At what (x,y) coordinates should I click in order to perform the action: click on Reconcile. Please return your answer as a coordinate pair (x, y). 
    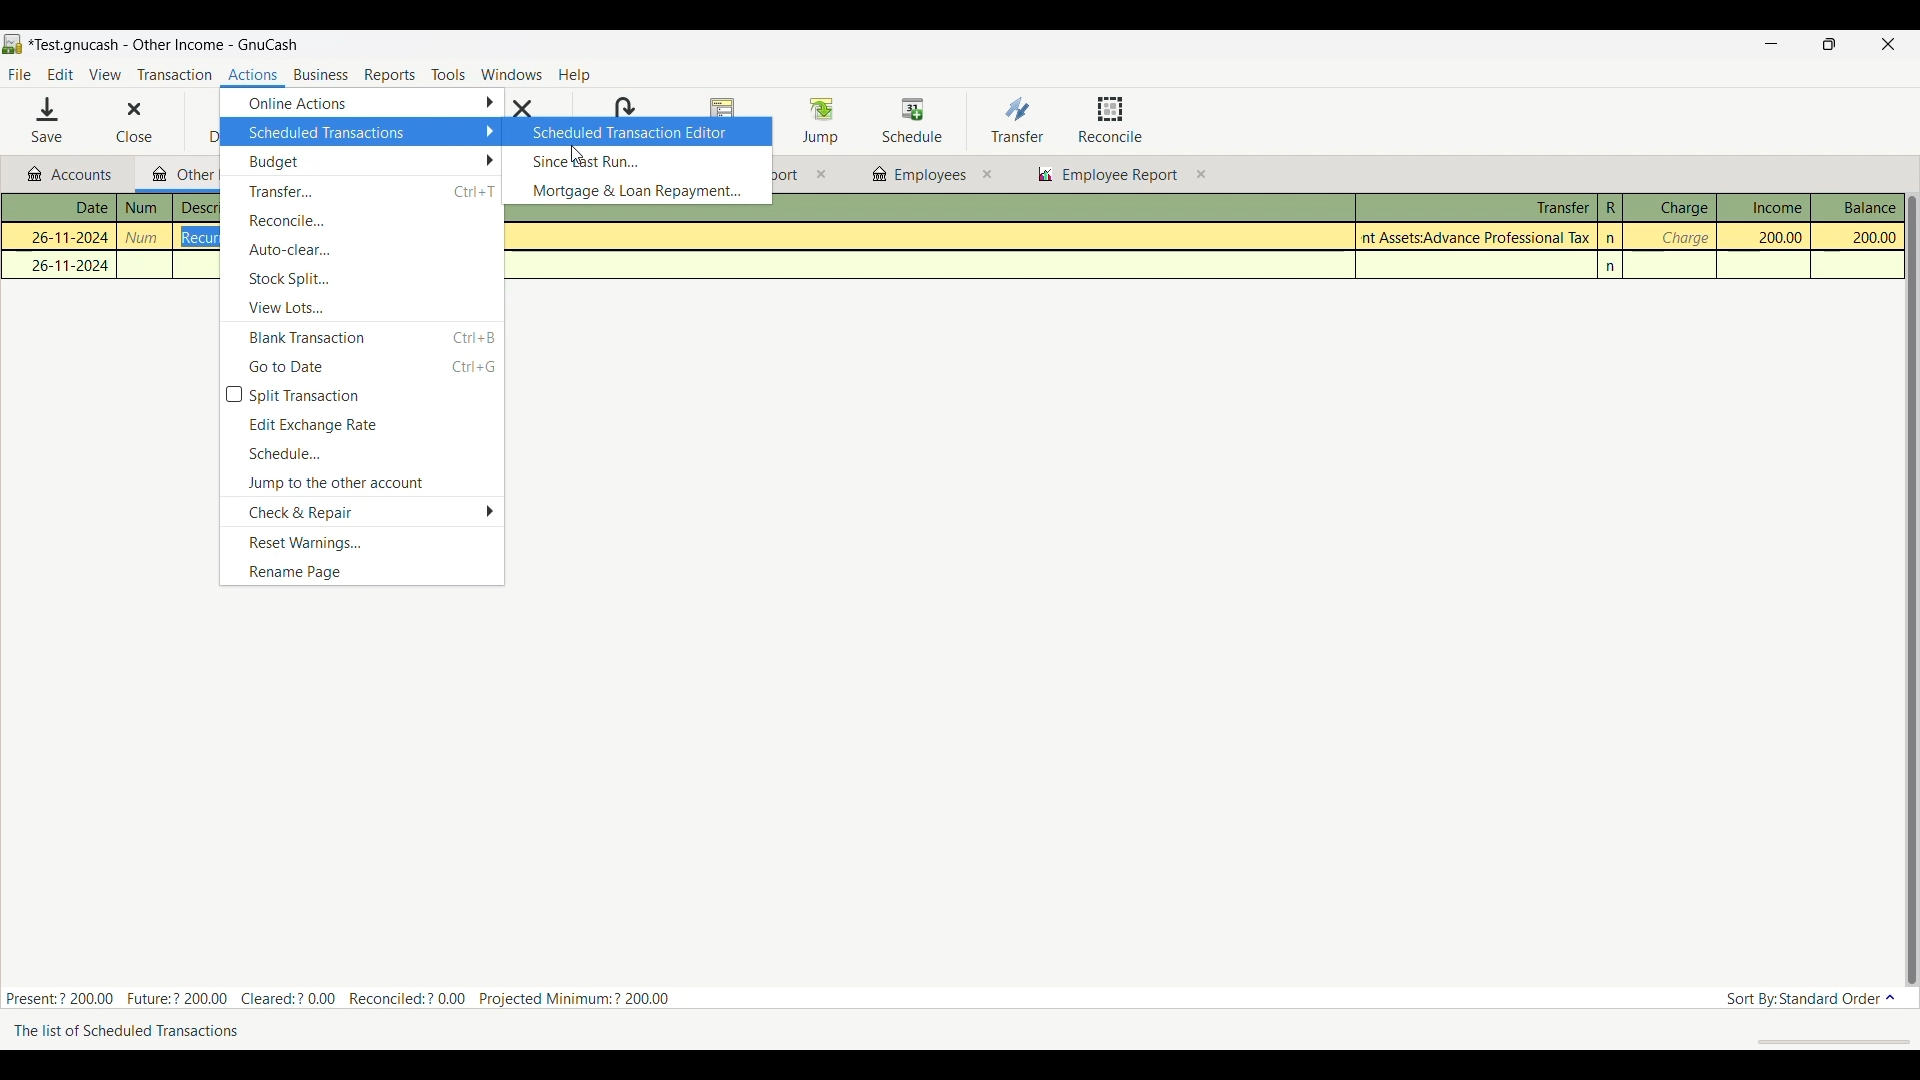
    Looking at the image, I should click on (362, 221).